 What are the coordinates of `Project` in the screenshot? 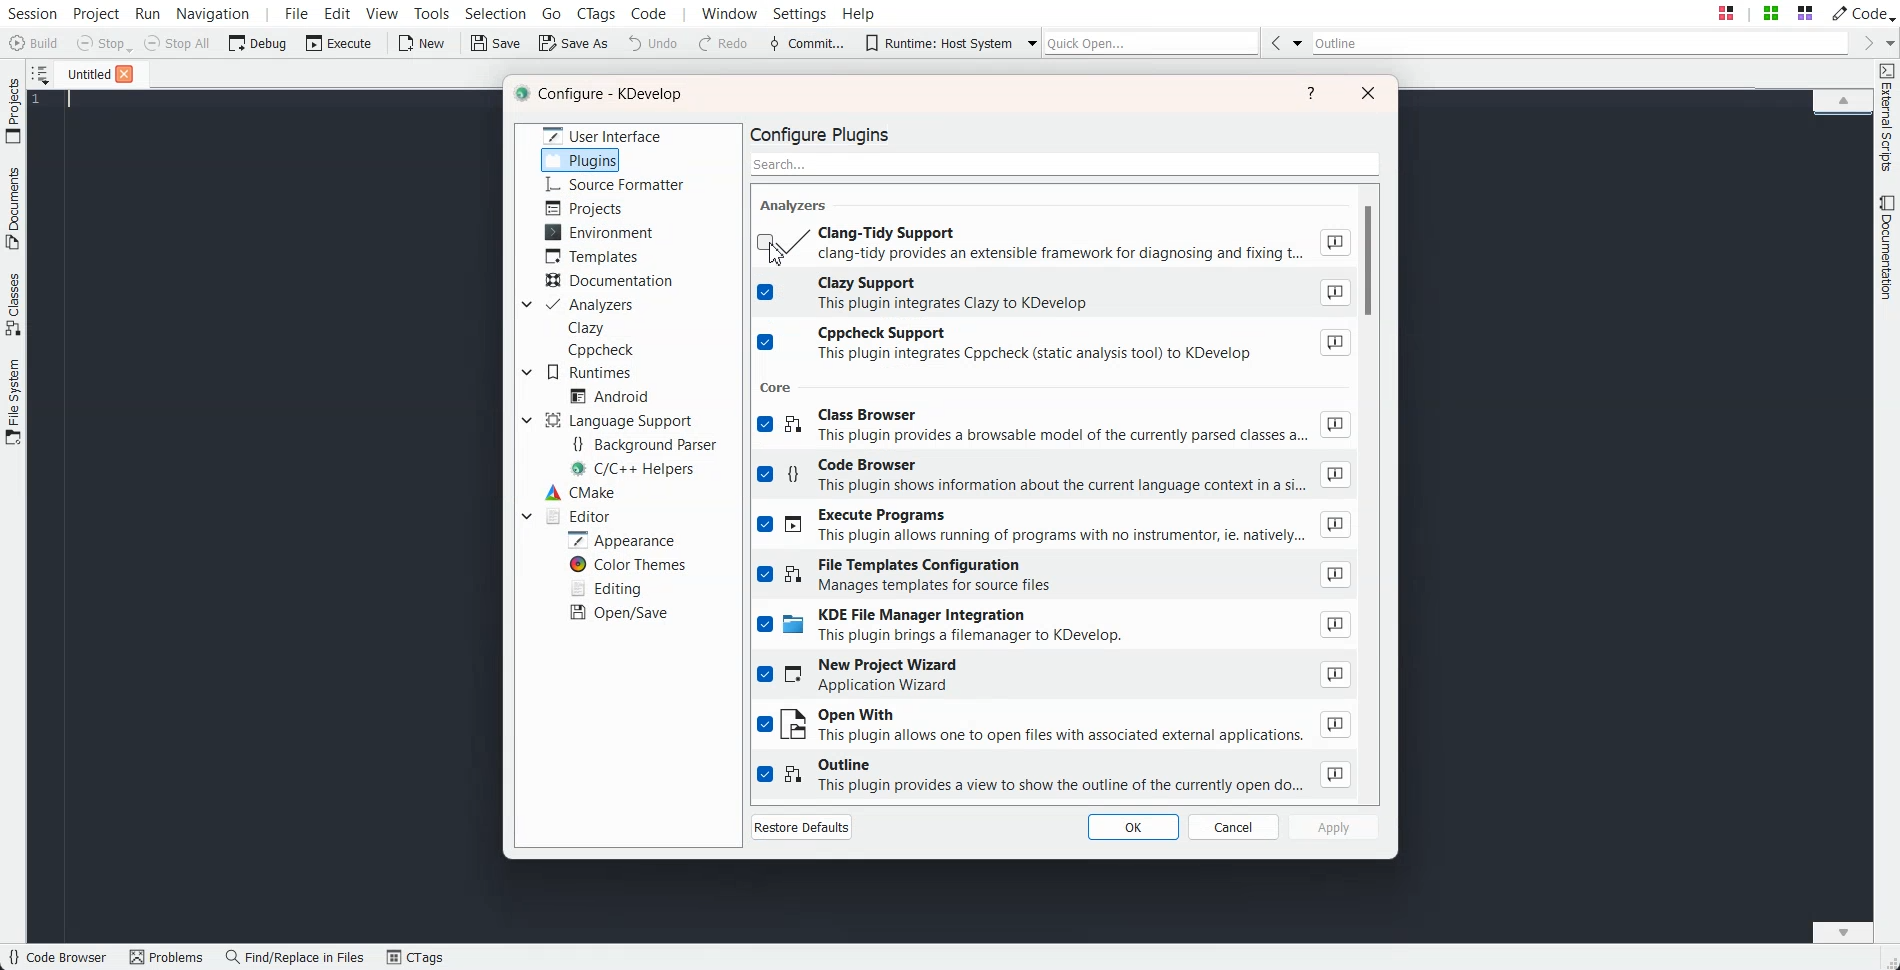 It's located at (13, 110).